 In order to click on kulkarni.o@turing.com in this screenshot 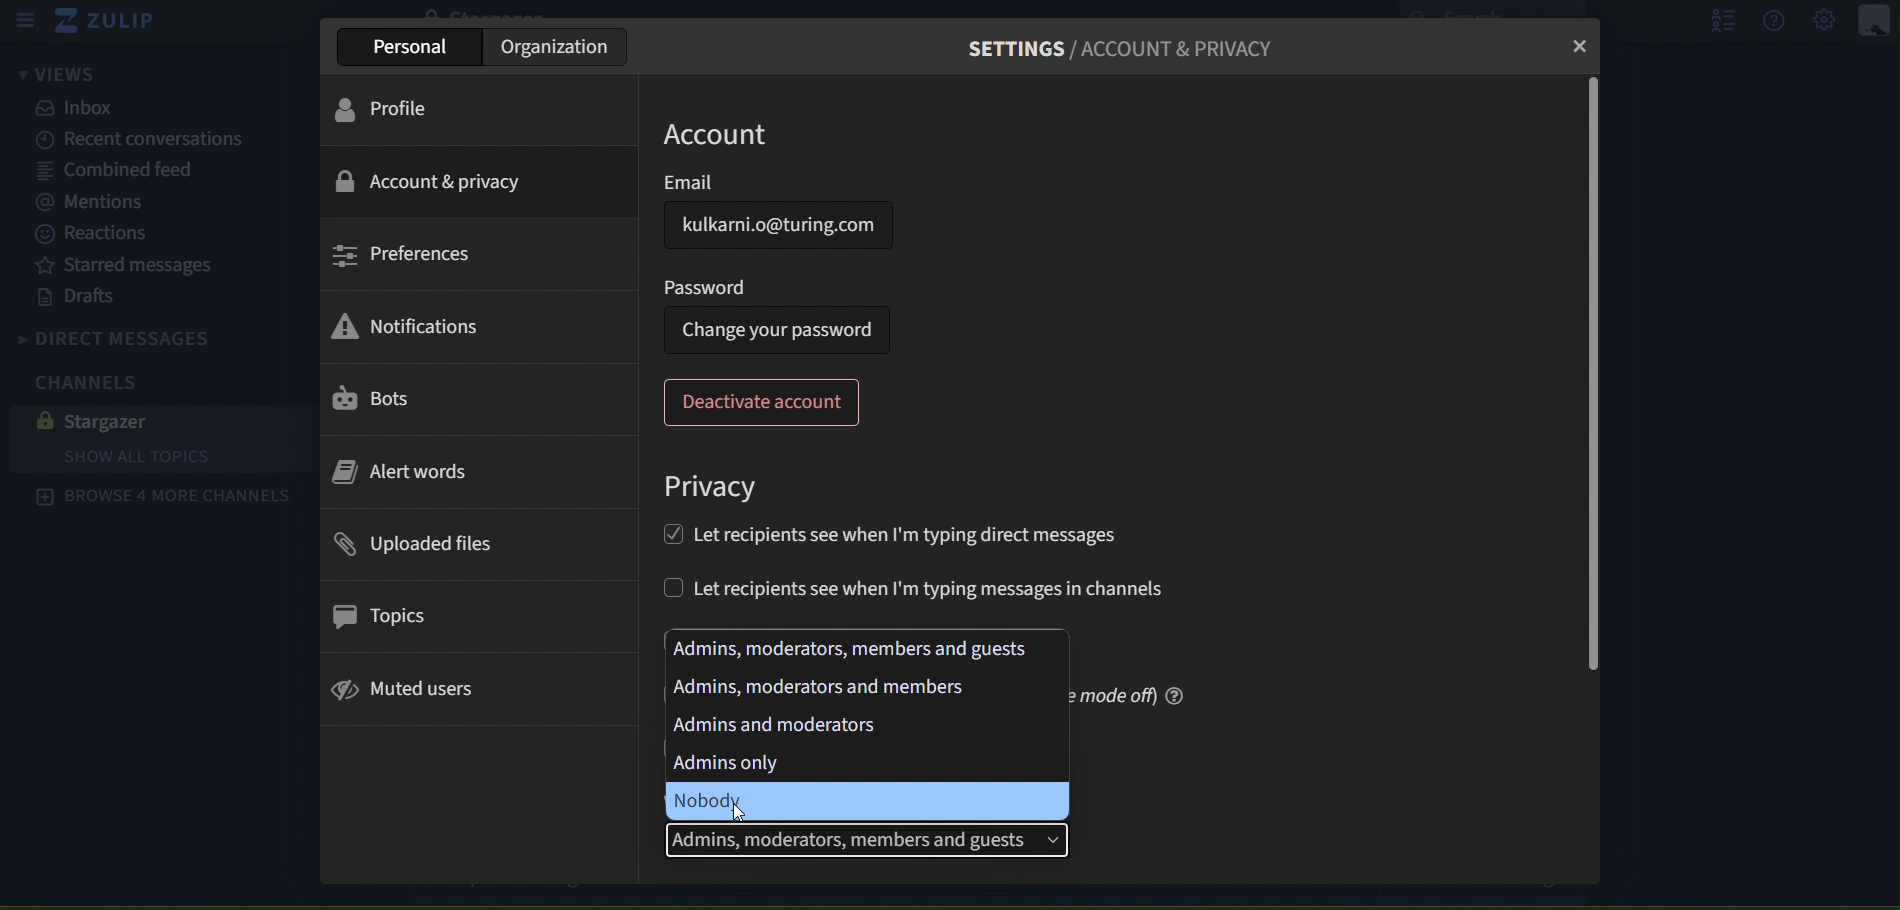, I will do `click(778, 225)`.